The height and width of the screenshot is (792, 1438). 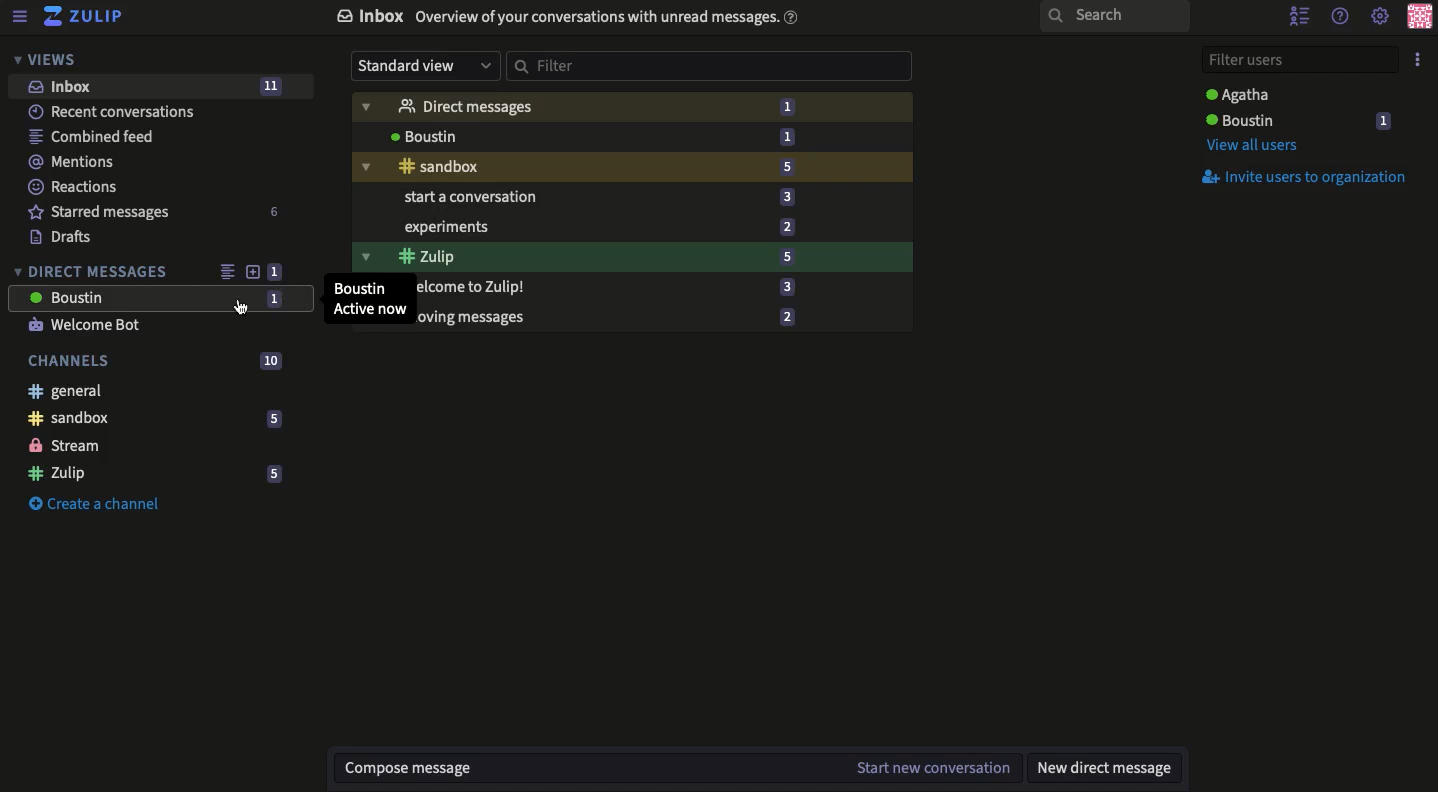 I want to click on 1, so click(x=275, y=269).